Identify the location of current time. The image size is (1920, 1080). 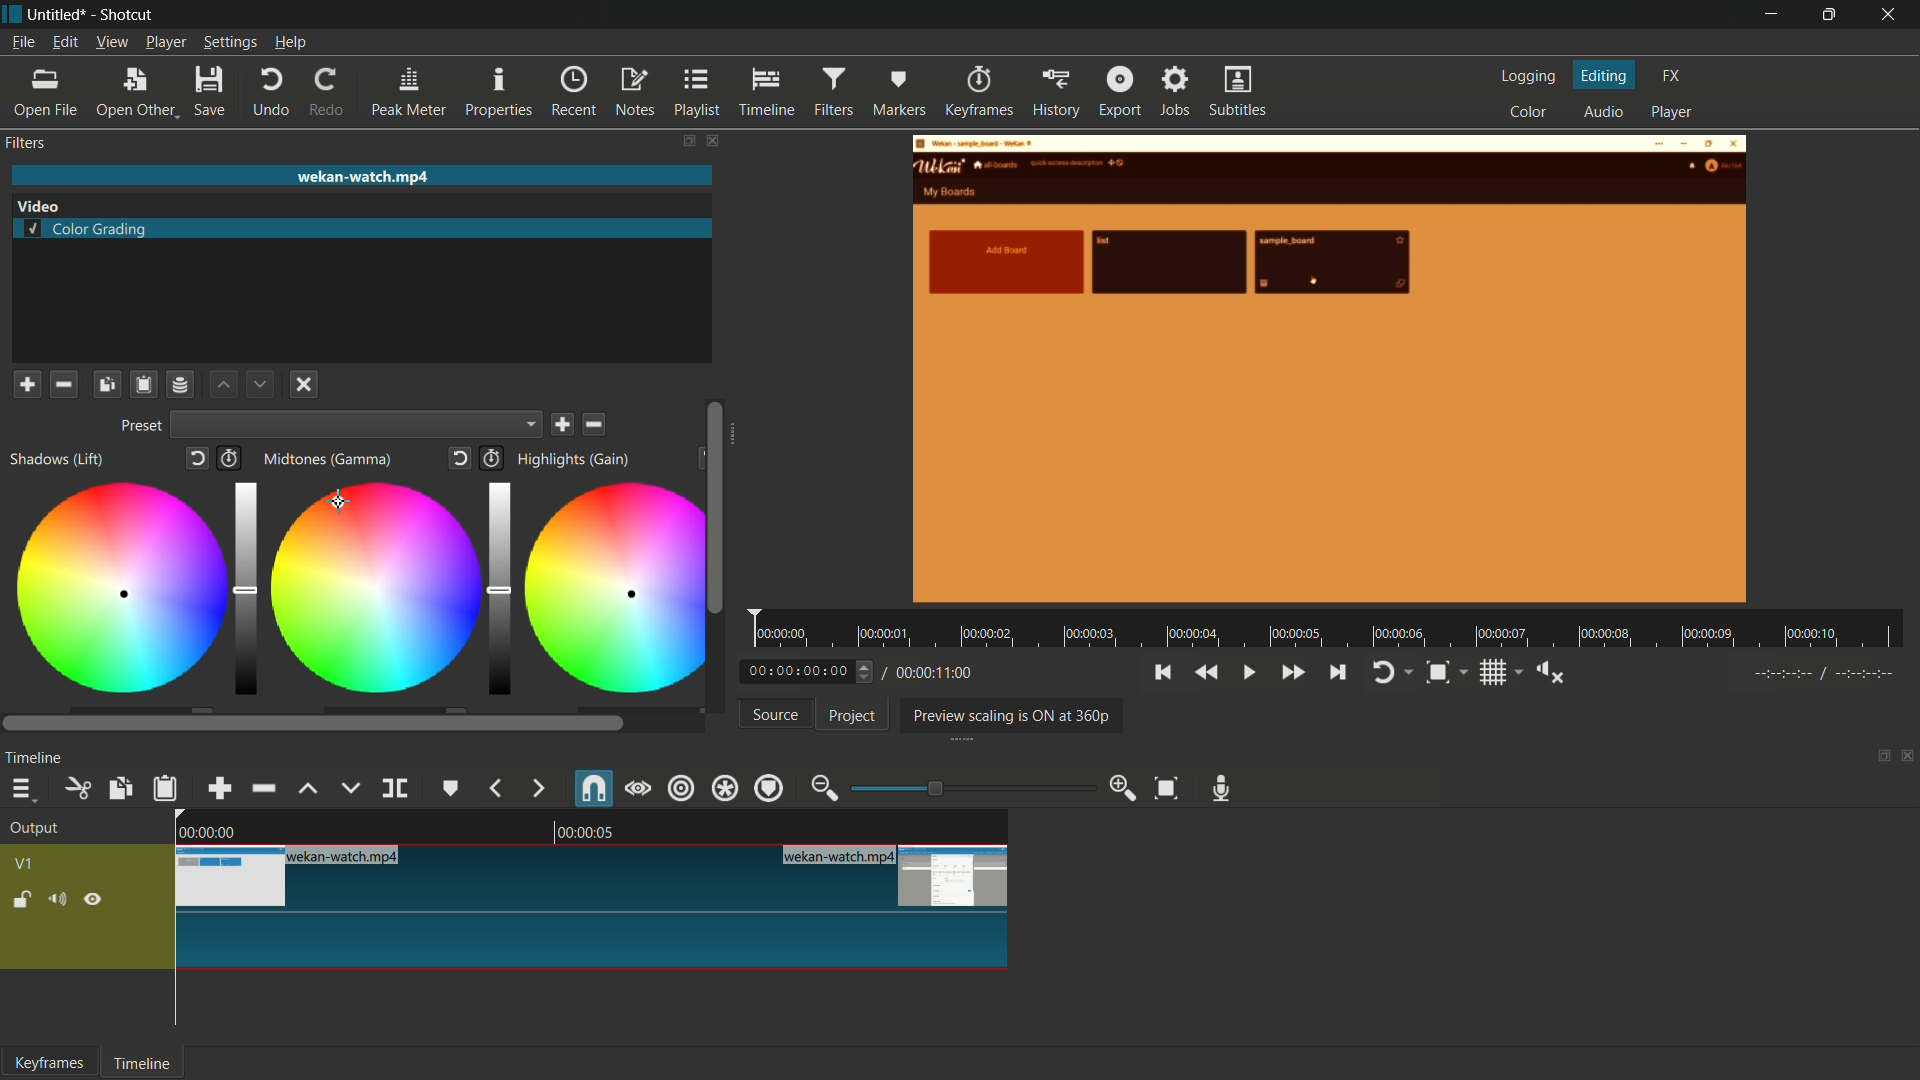
(812, 670).